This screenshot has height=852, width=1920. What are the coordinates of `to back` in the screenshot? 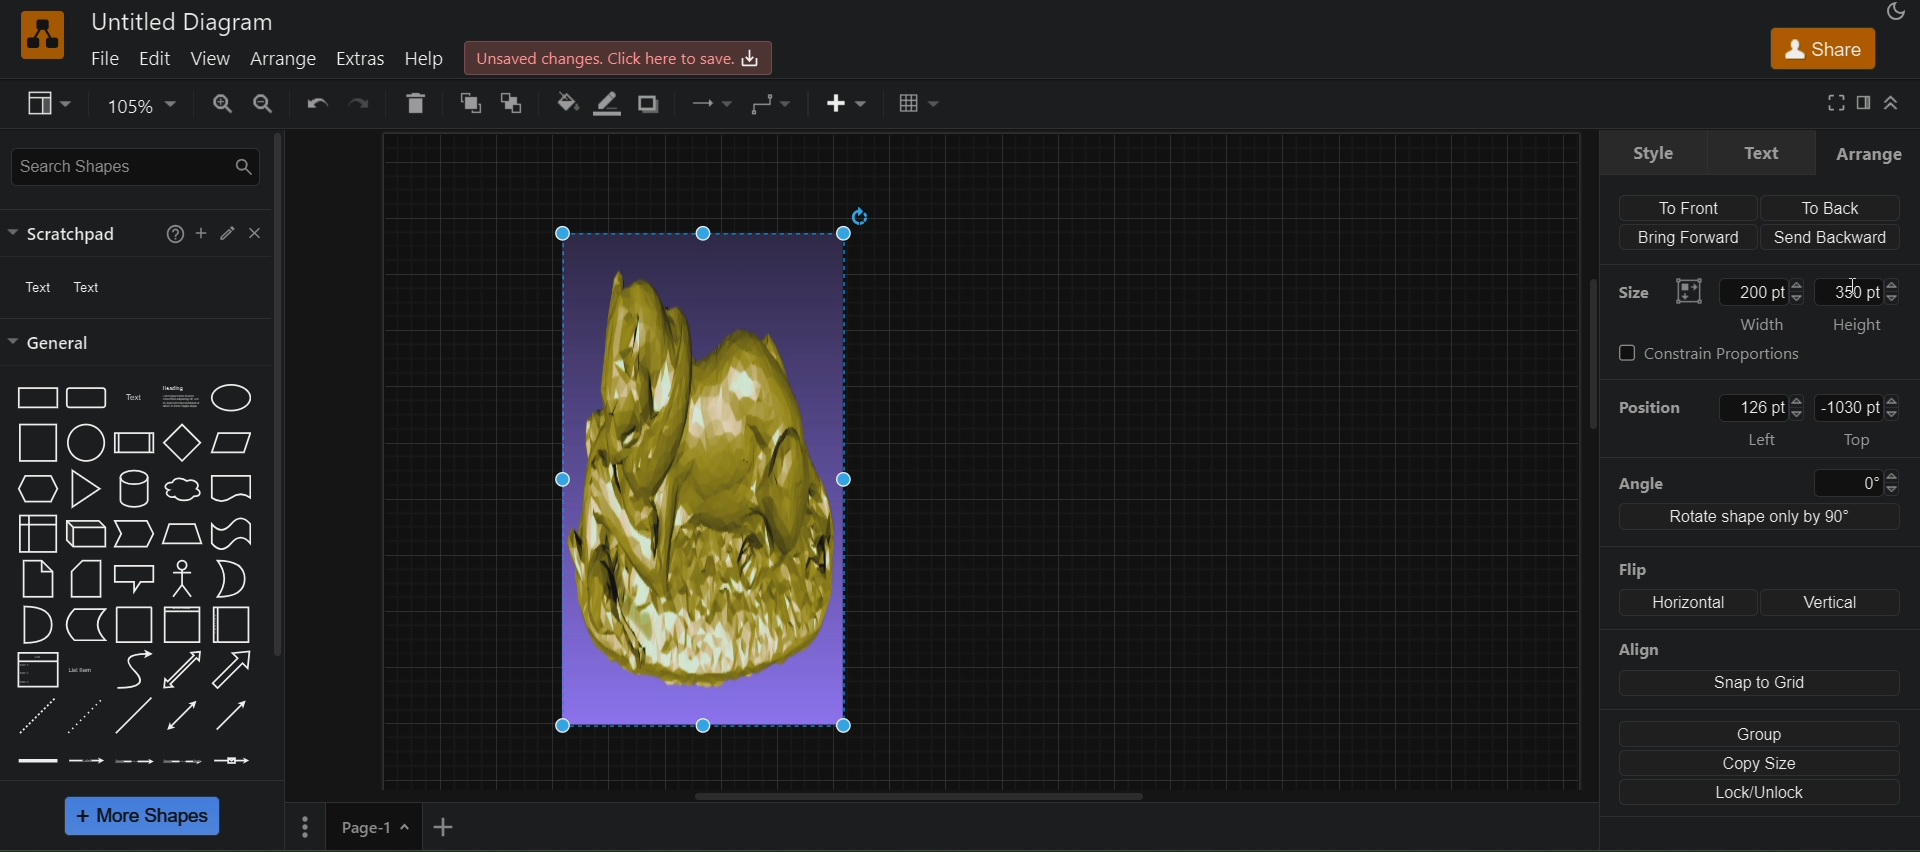 It's located at (511, 105).